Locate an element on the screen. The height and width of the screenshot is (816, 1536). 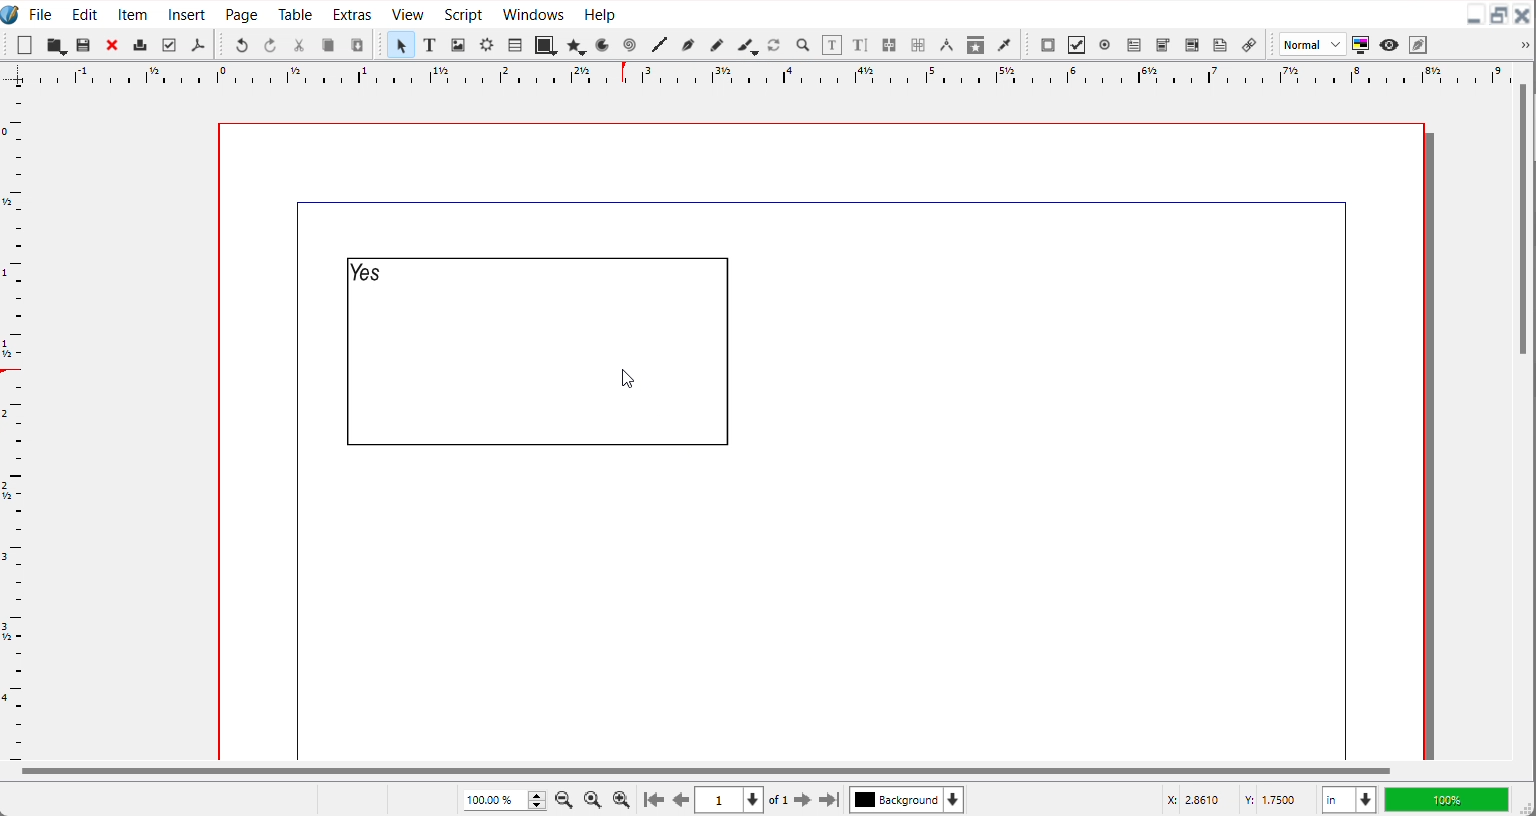
Script is located at coordinates (465, 13).